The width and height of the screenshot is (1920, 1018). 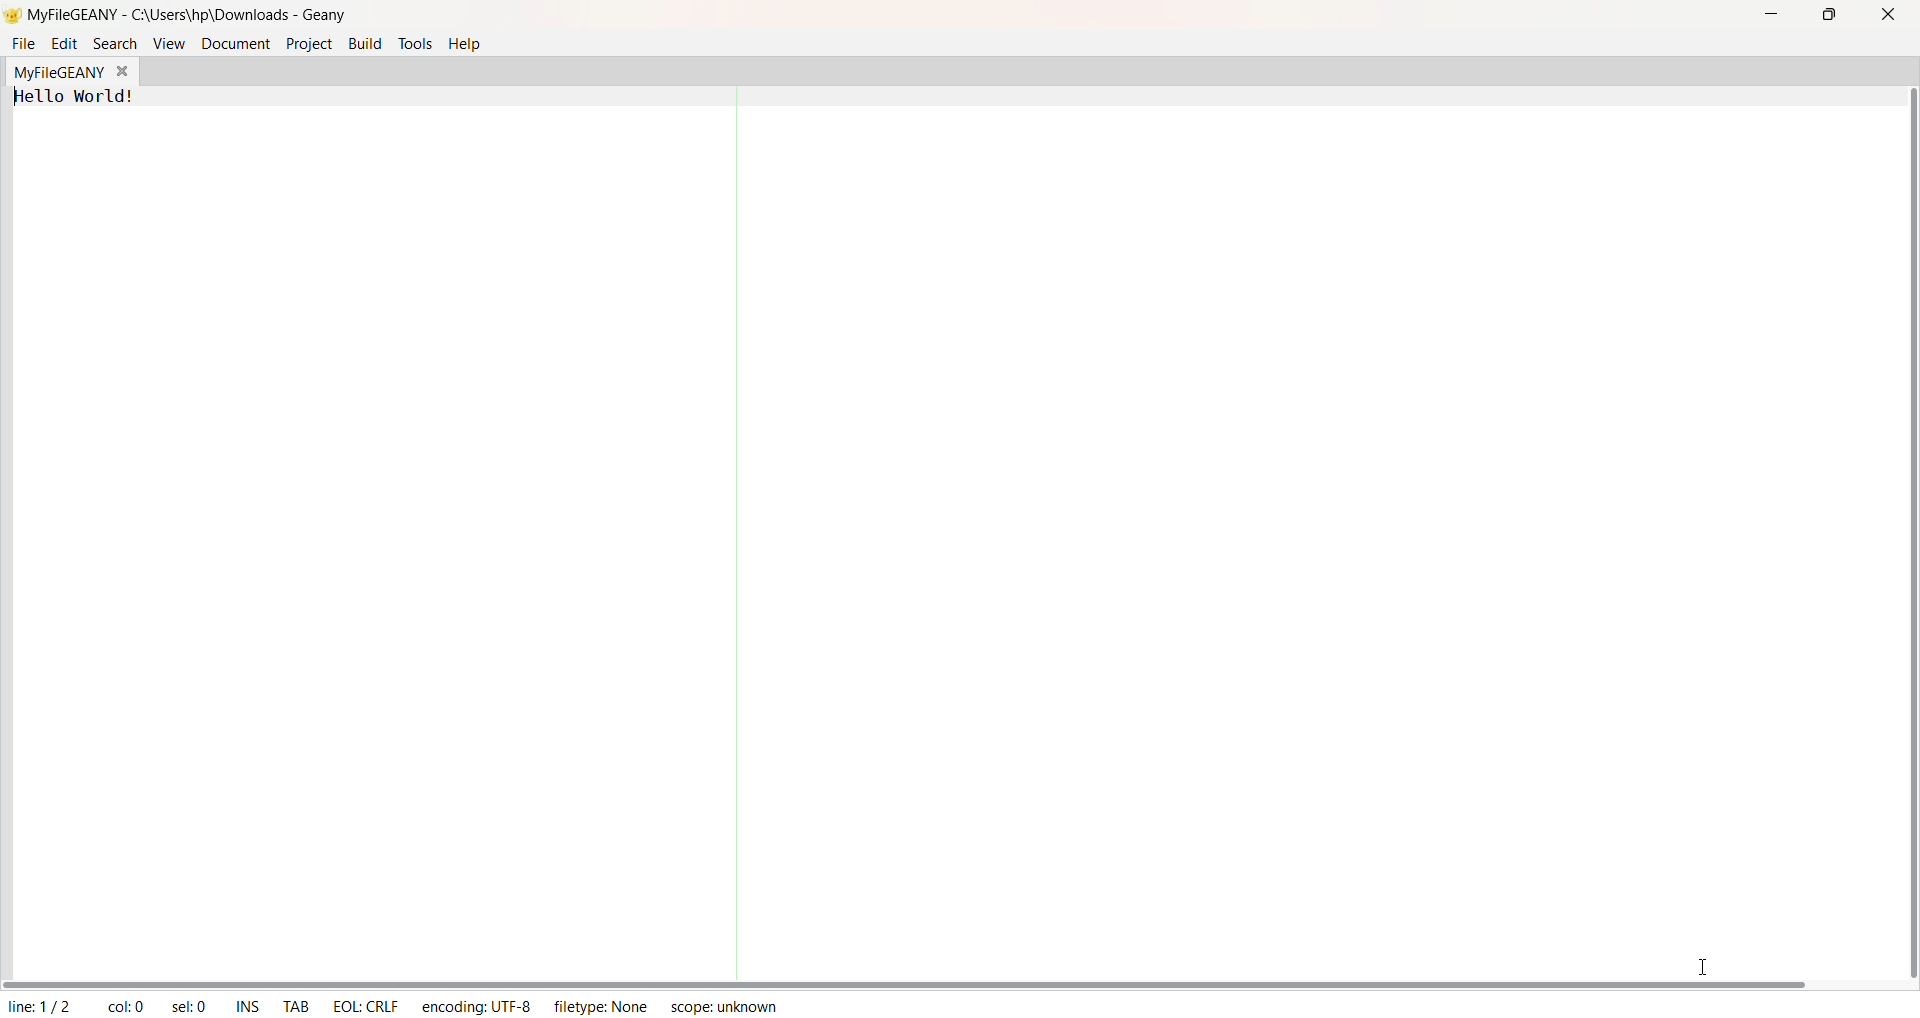 I want to click on Vertical Scroll Bar, so click(x=1904, y=532).